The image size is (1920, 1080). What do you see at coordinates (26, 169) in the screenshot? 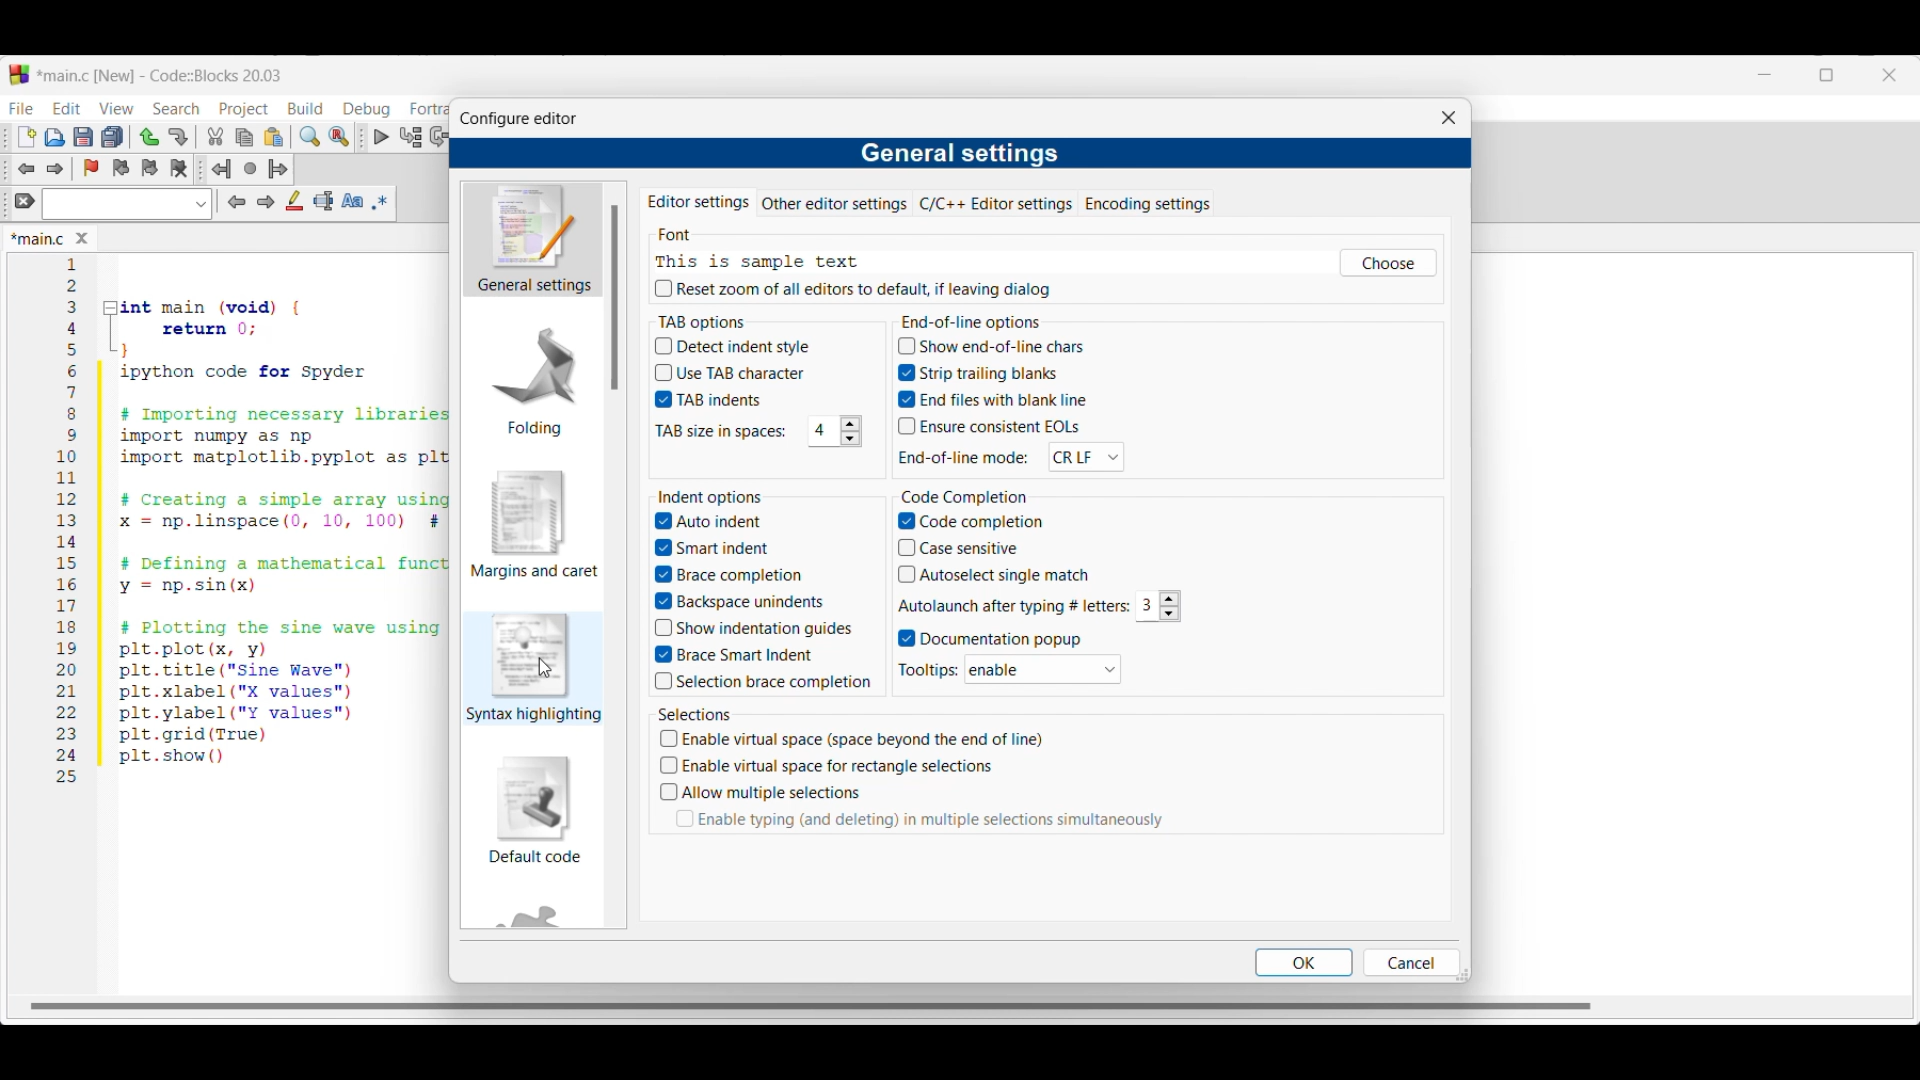
I see `Toggle back` at bounding box center [26, 169].